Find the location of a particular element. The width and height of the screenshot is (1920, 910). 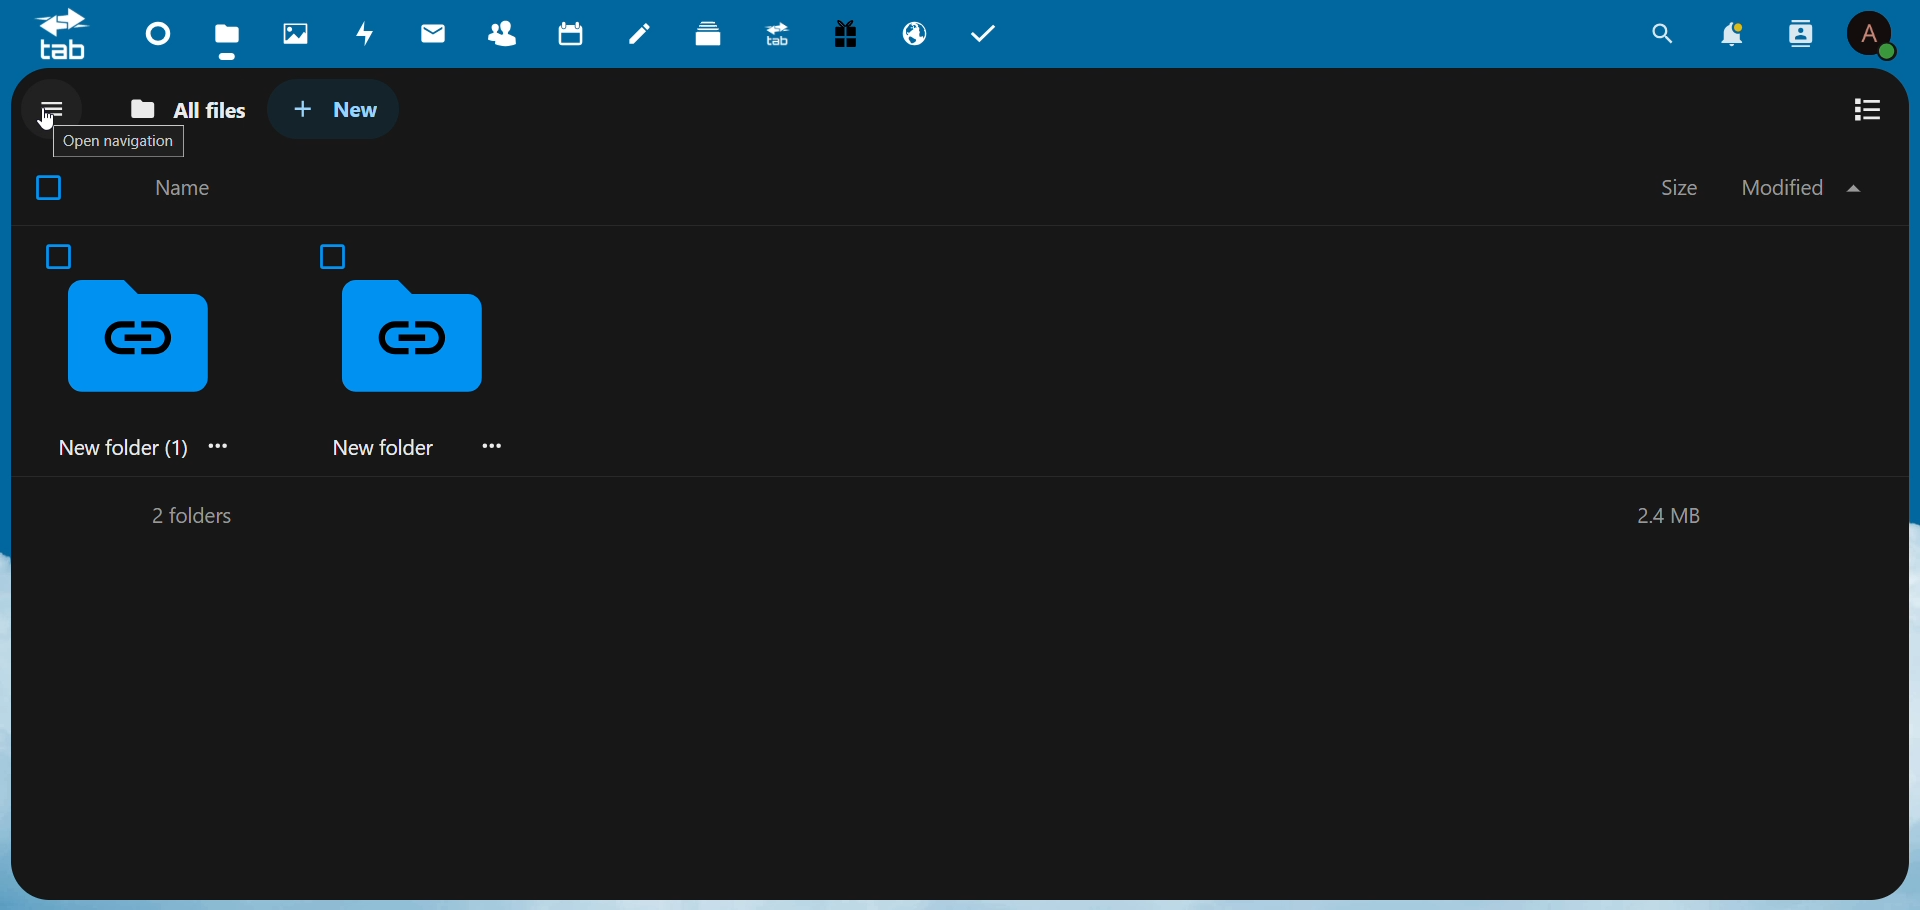

search contact is located at coordinates (1798, 31).